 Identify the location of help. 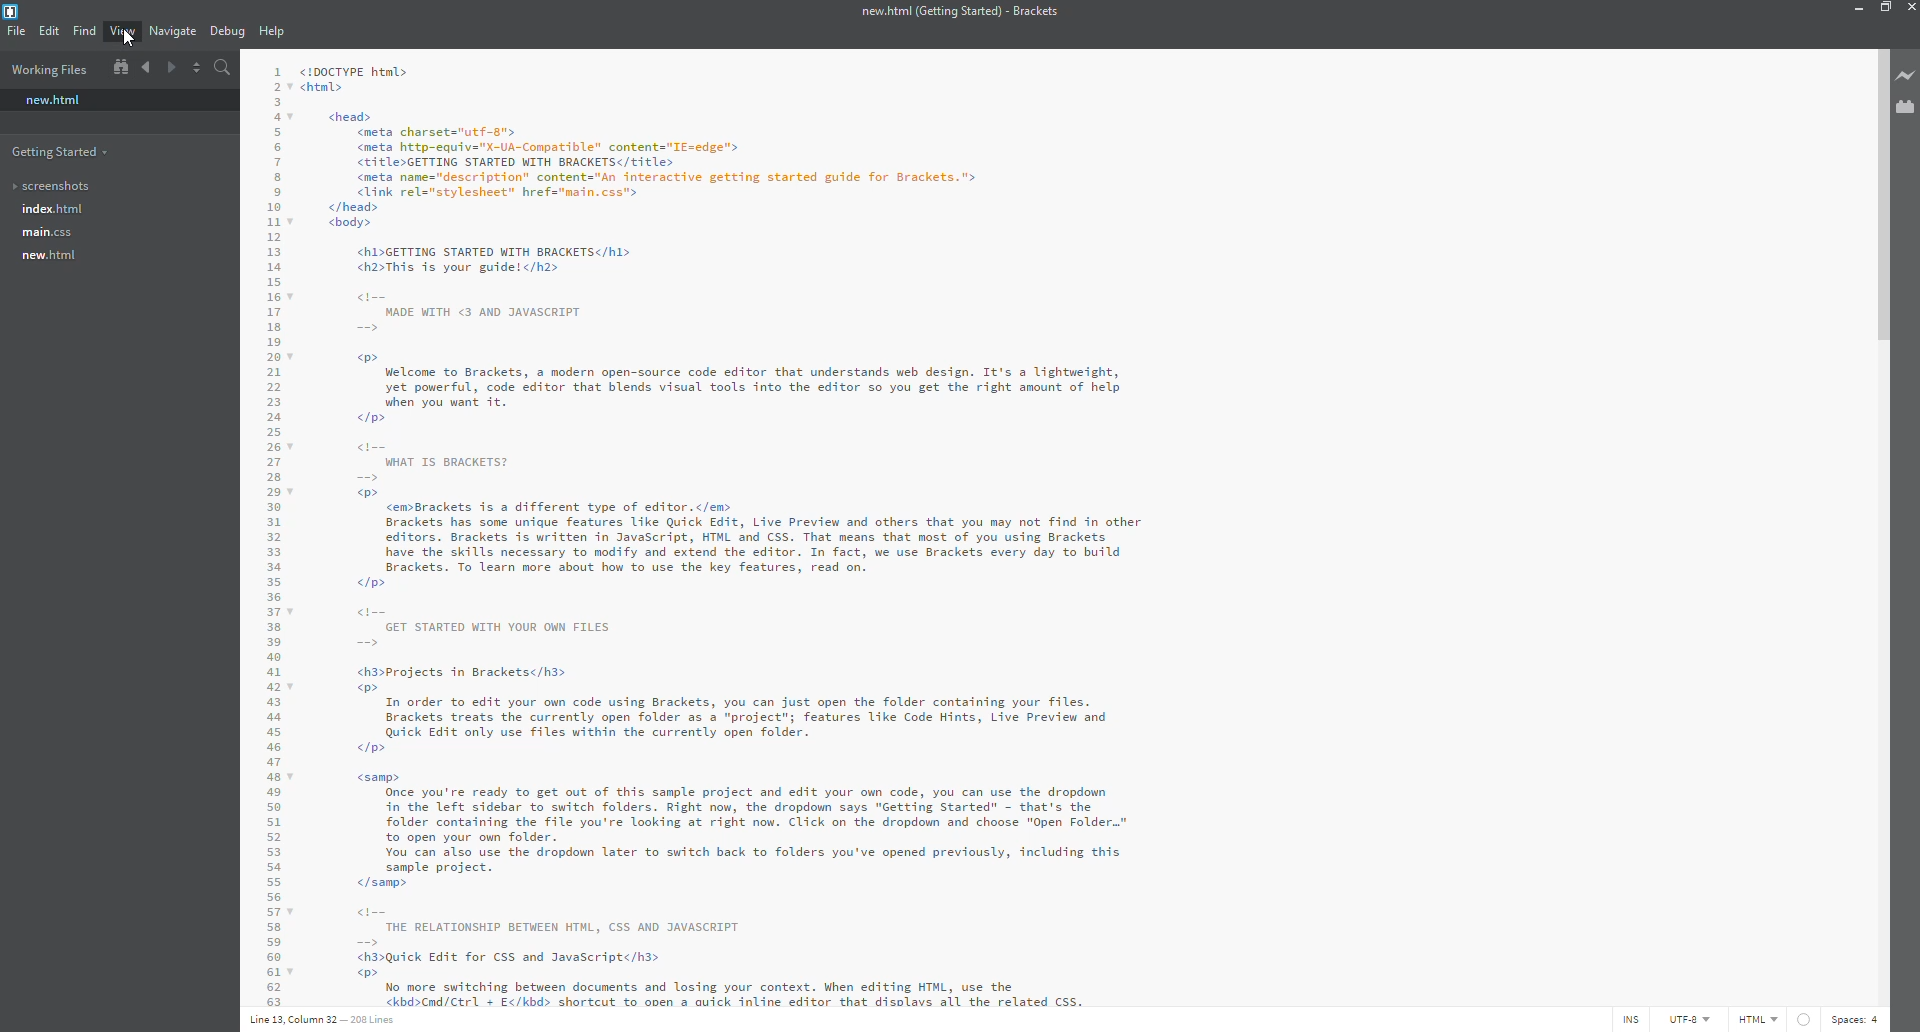
(269, 31).